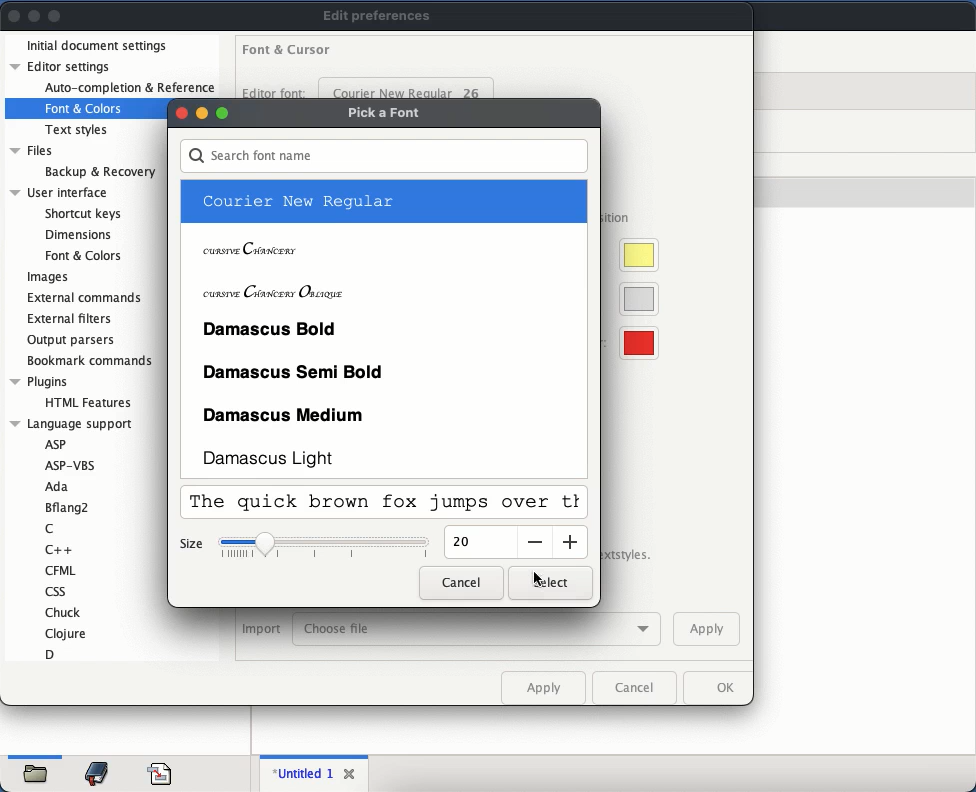  Describe the element at coordinates (720, 689) in the screenshot. I see `ok` at that location.